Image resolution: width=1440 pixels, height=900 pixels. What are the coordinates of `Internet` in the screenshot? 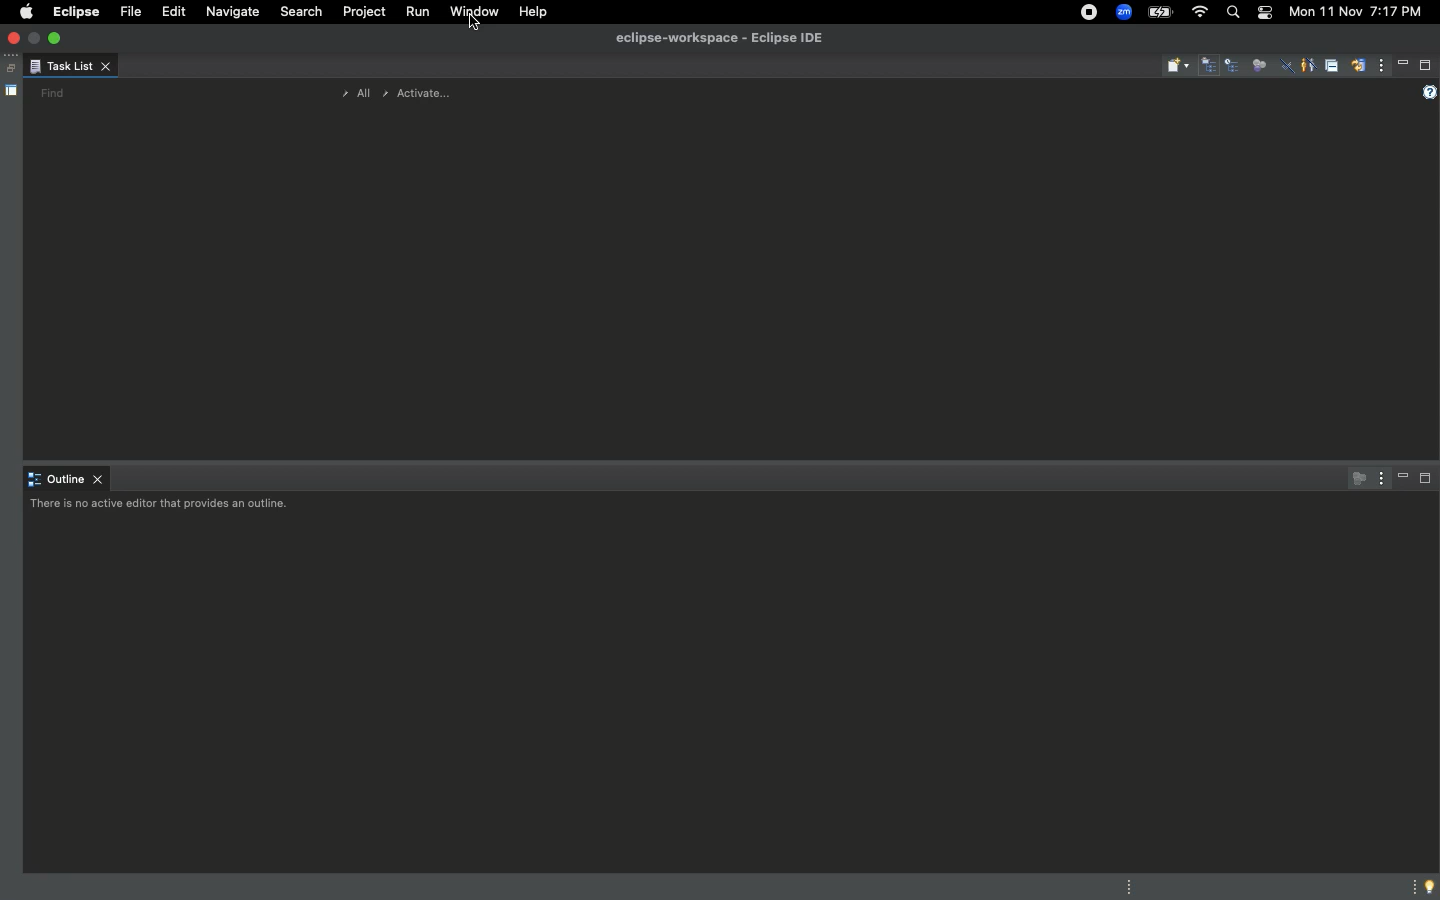 It's located at (1198, 12).